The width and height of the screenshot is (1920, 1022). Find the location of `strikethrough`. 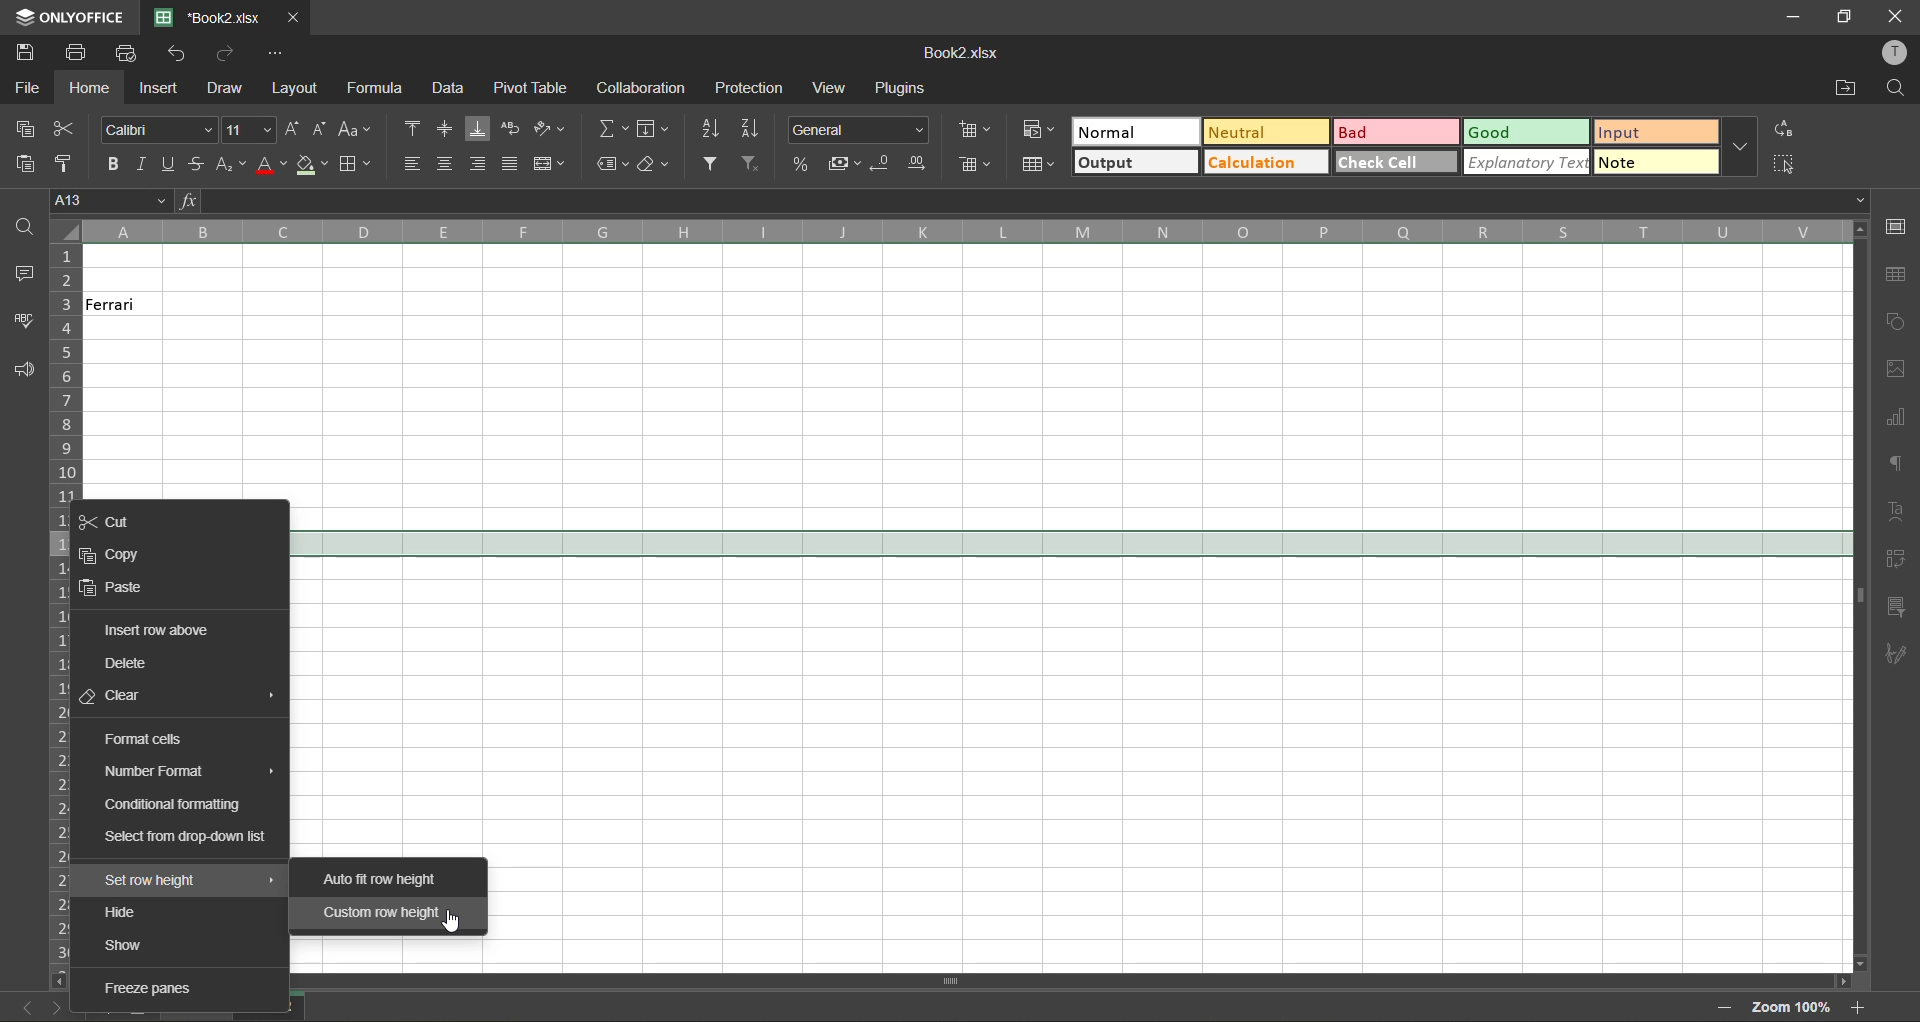

strikethrough is located at coordinates (193, 163).